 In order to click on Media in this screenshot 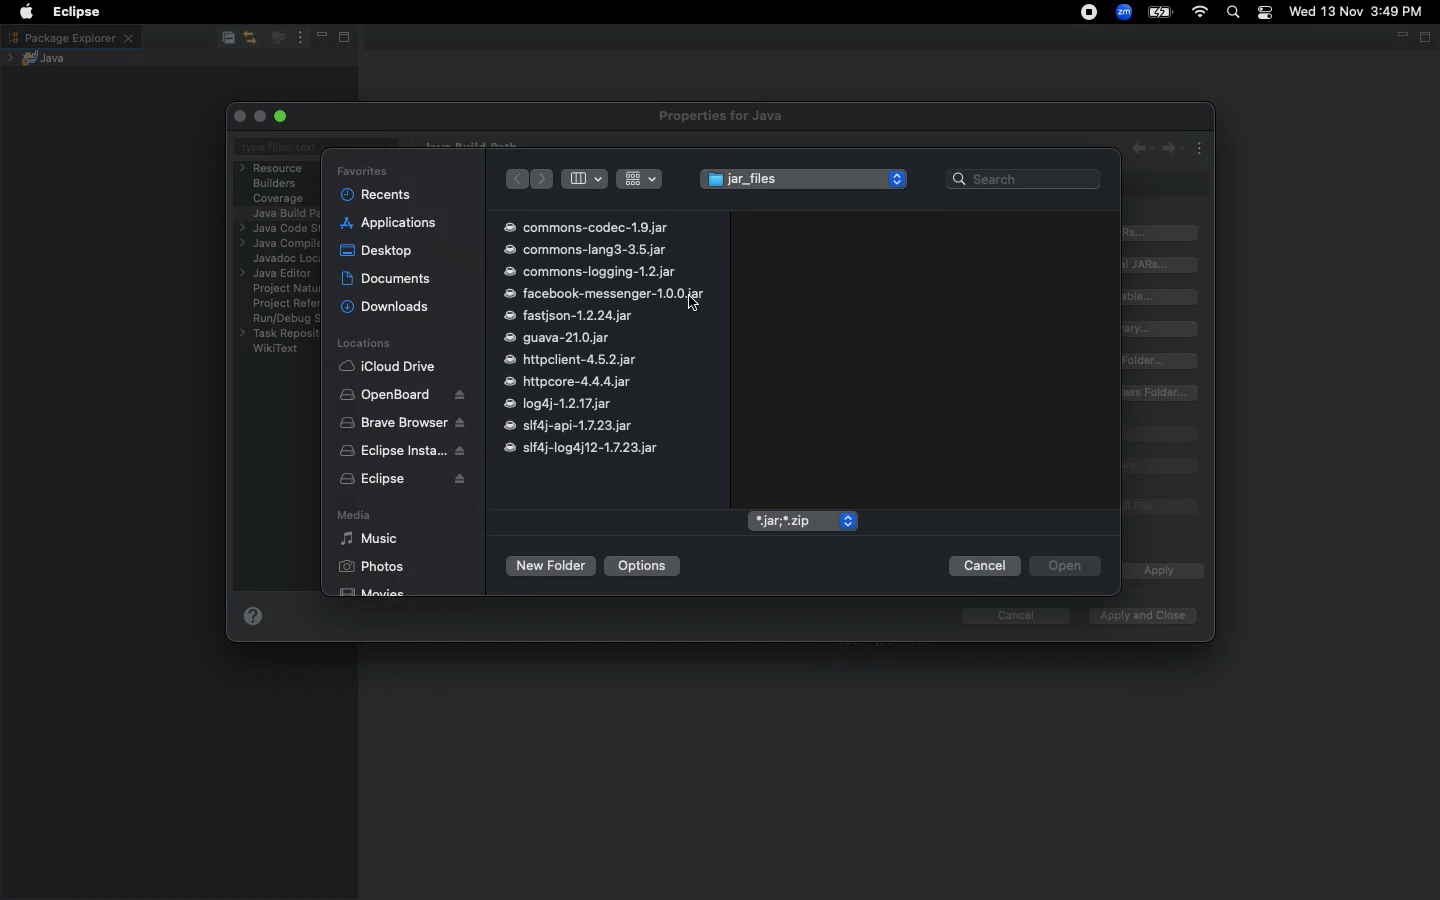, I will do `click(352, 517)`.